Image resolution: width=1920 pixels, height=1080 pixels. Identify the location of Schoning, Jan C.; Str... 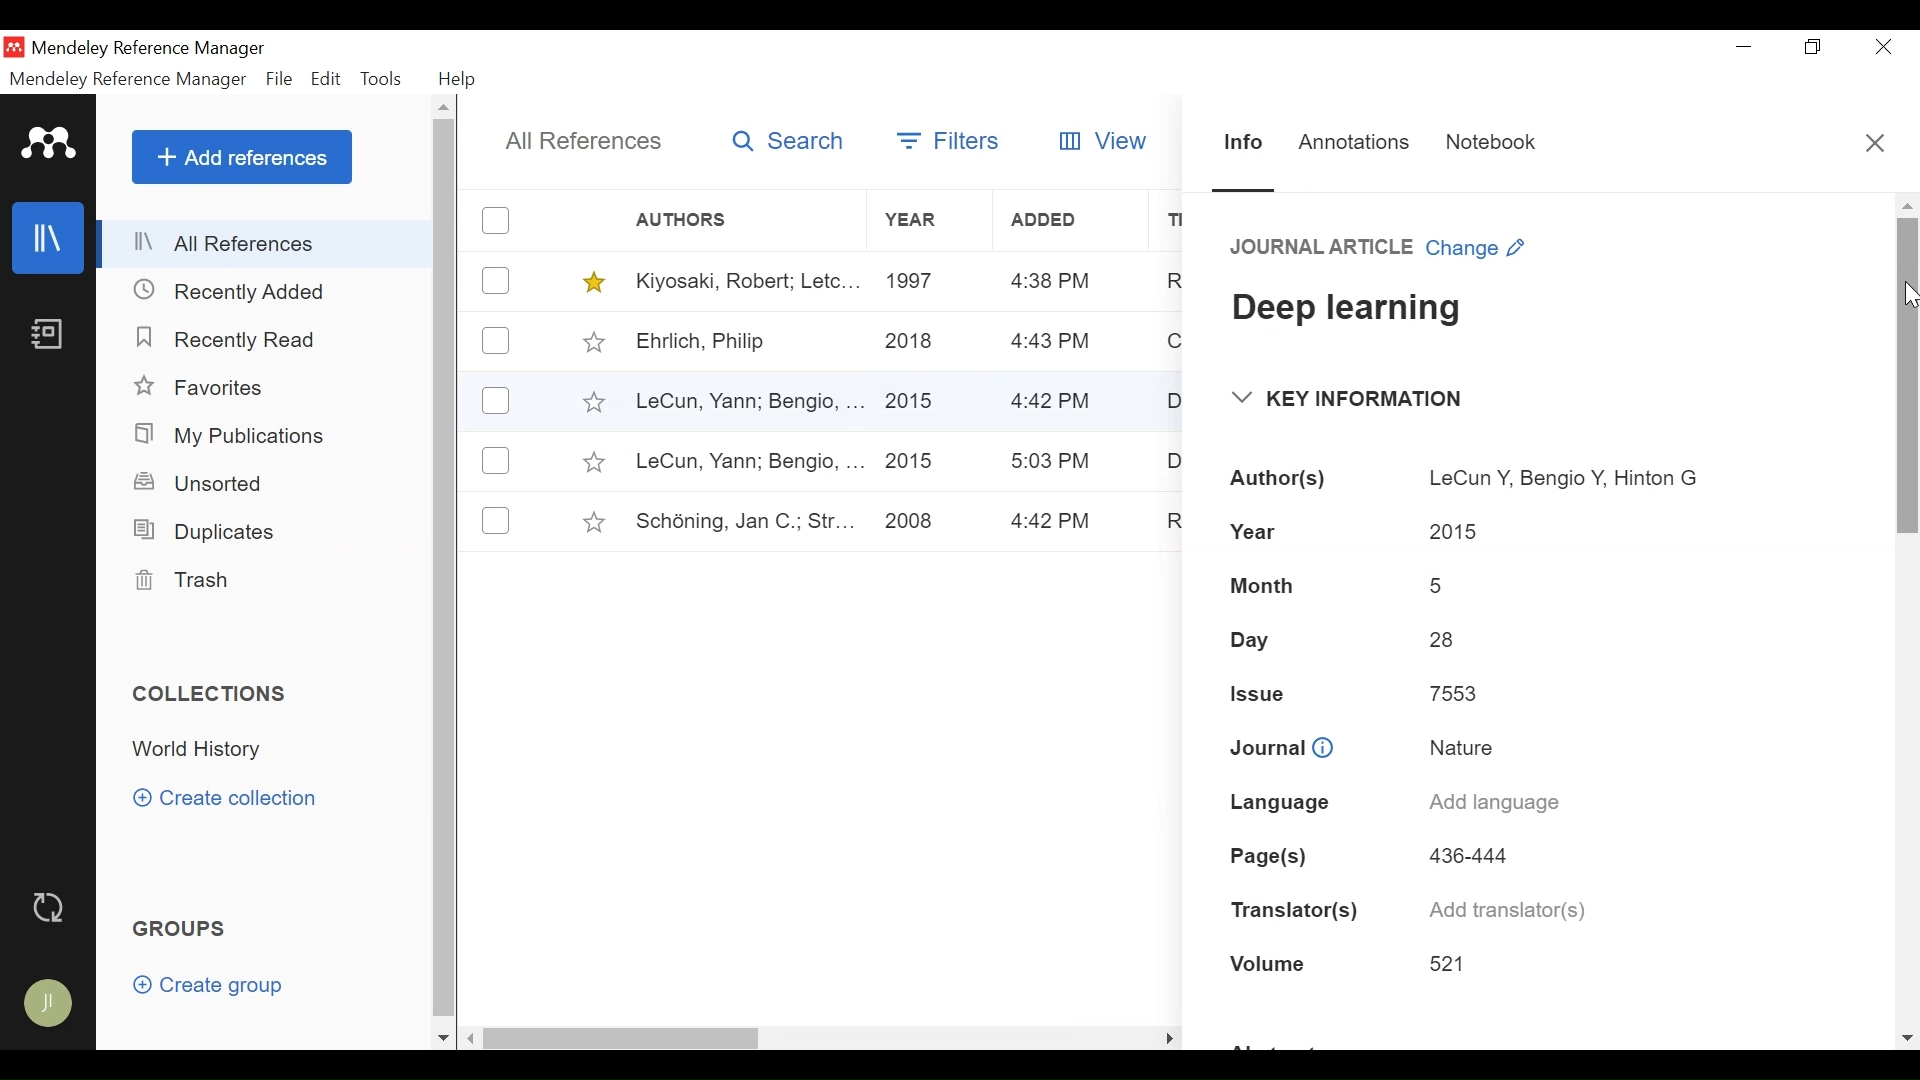
(738, 518).